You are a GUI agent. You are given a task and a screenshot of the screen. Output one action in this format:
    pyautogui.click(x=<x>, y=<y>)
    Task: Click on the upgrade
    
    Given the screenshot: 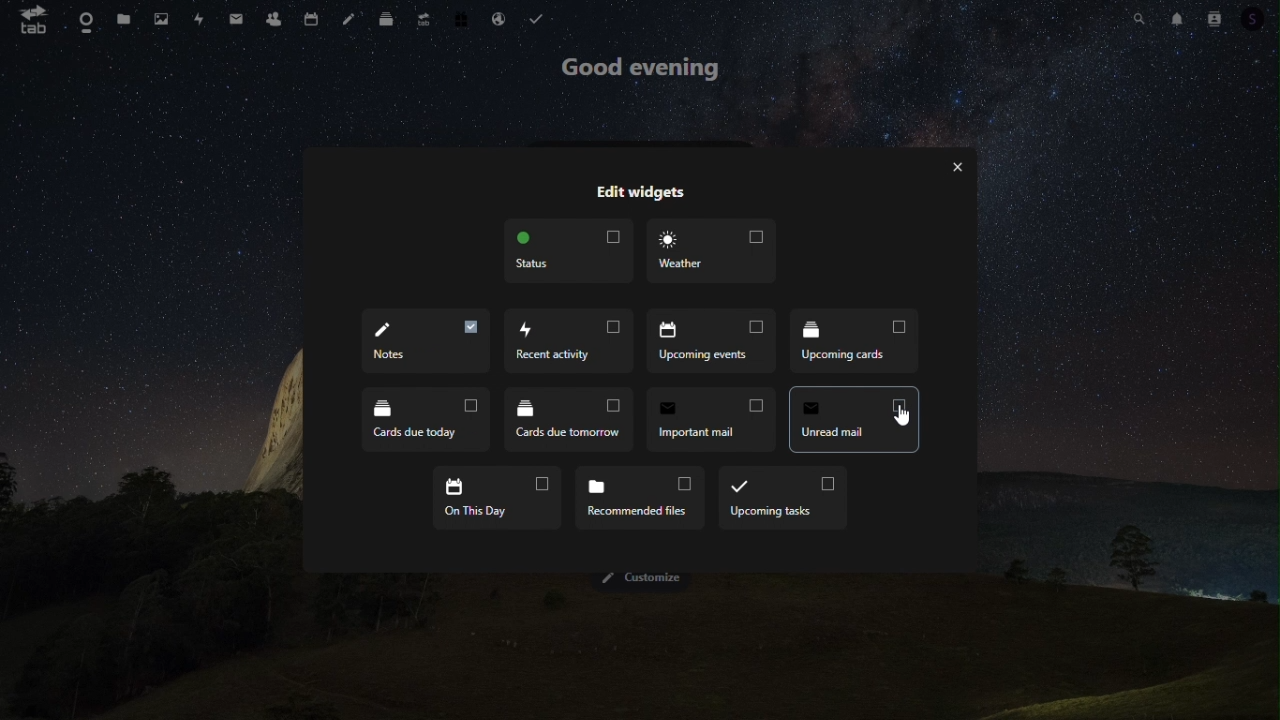 What is the action you would take?
    pyautogui.click(x=424, y=21)
    